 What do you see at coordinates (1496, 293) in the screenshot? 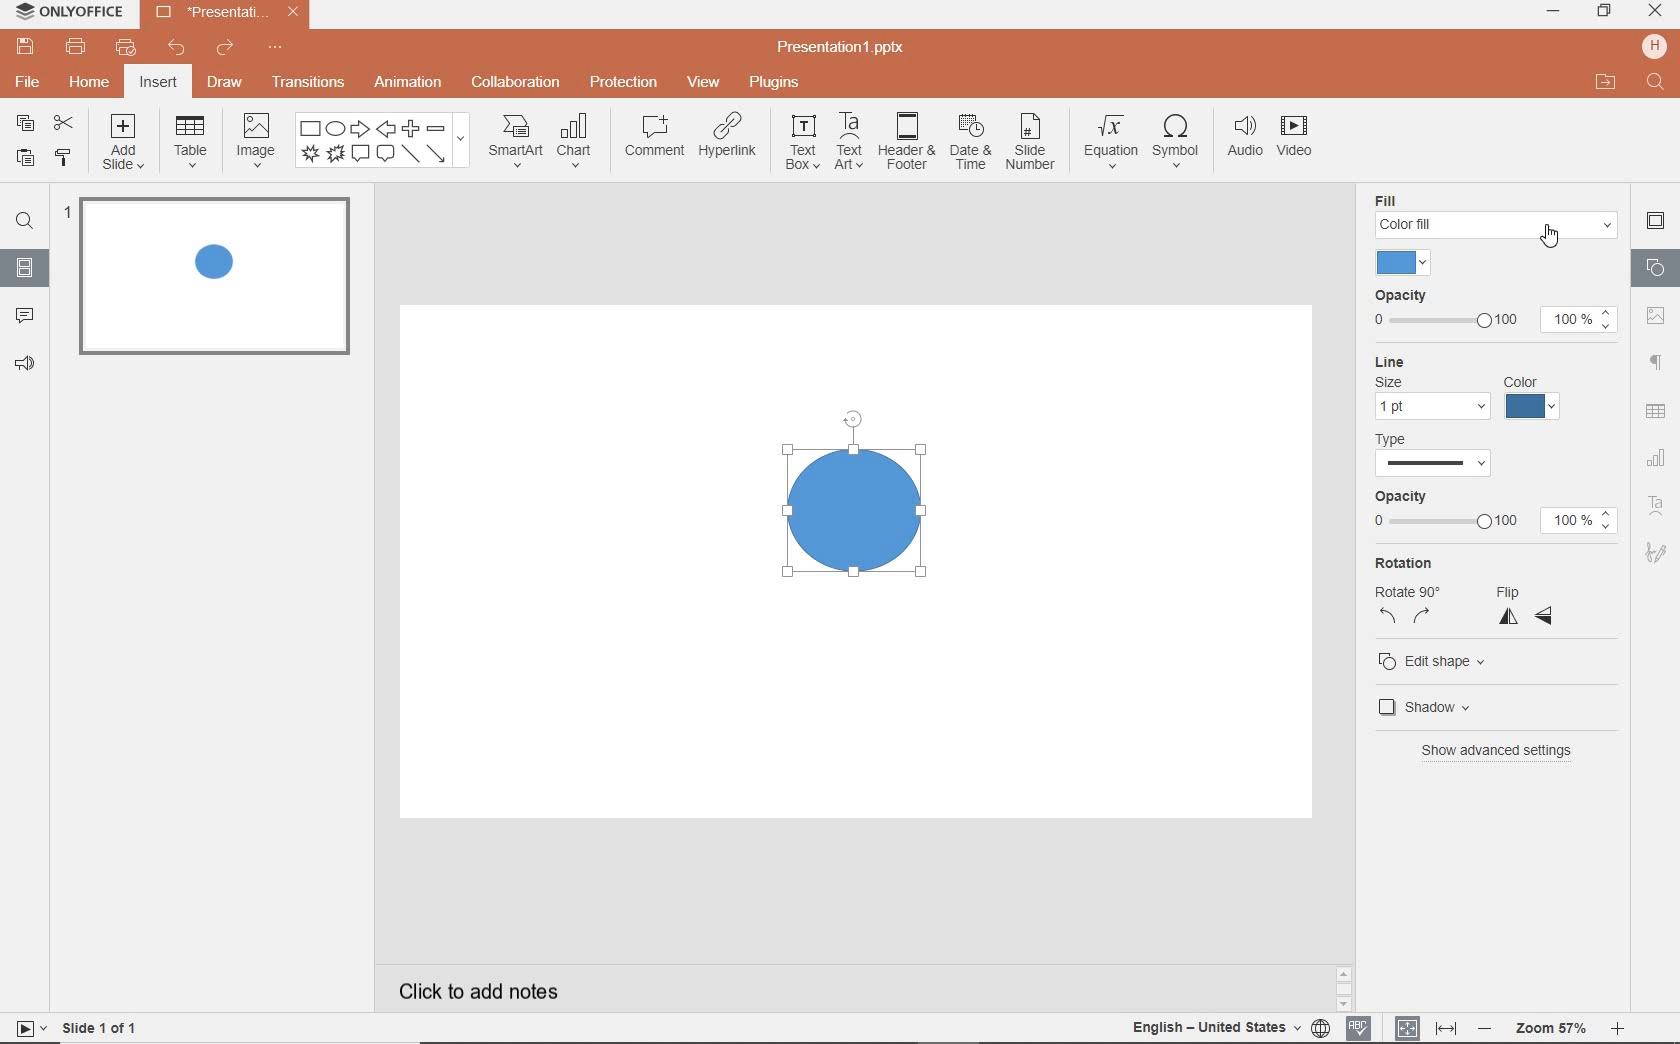
I see `Opacity` at bounding box center [1496, 293].